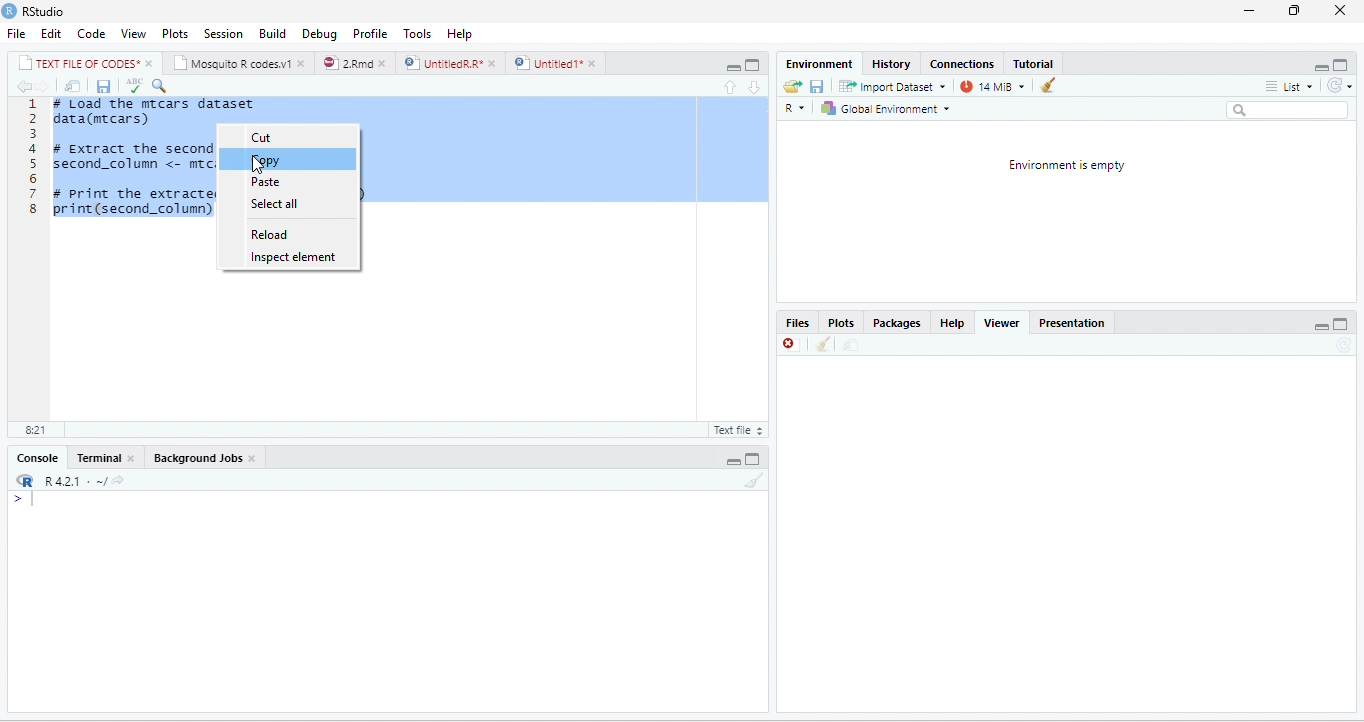 Image resolution: width=1364 pixels, height=722 pixels. I want to click on upward, so click(737, 87).